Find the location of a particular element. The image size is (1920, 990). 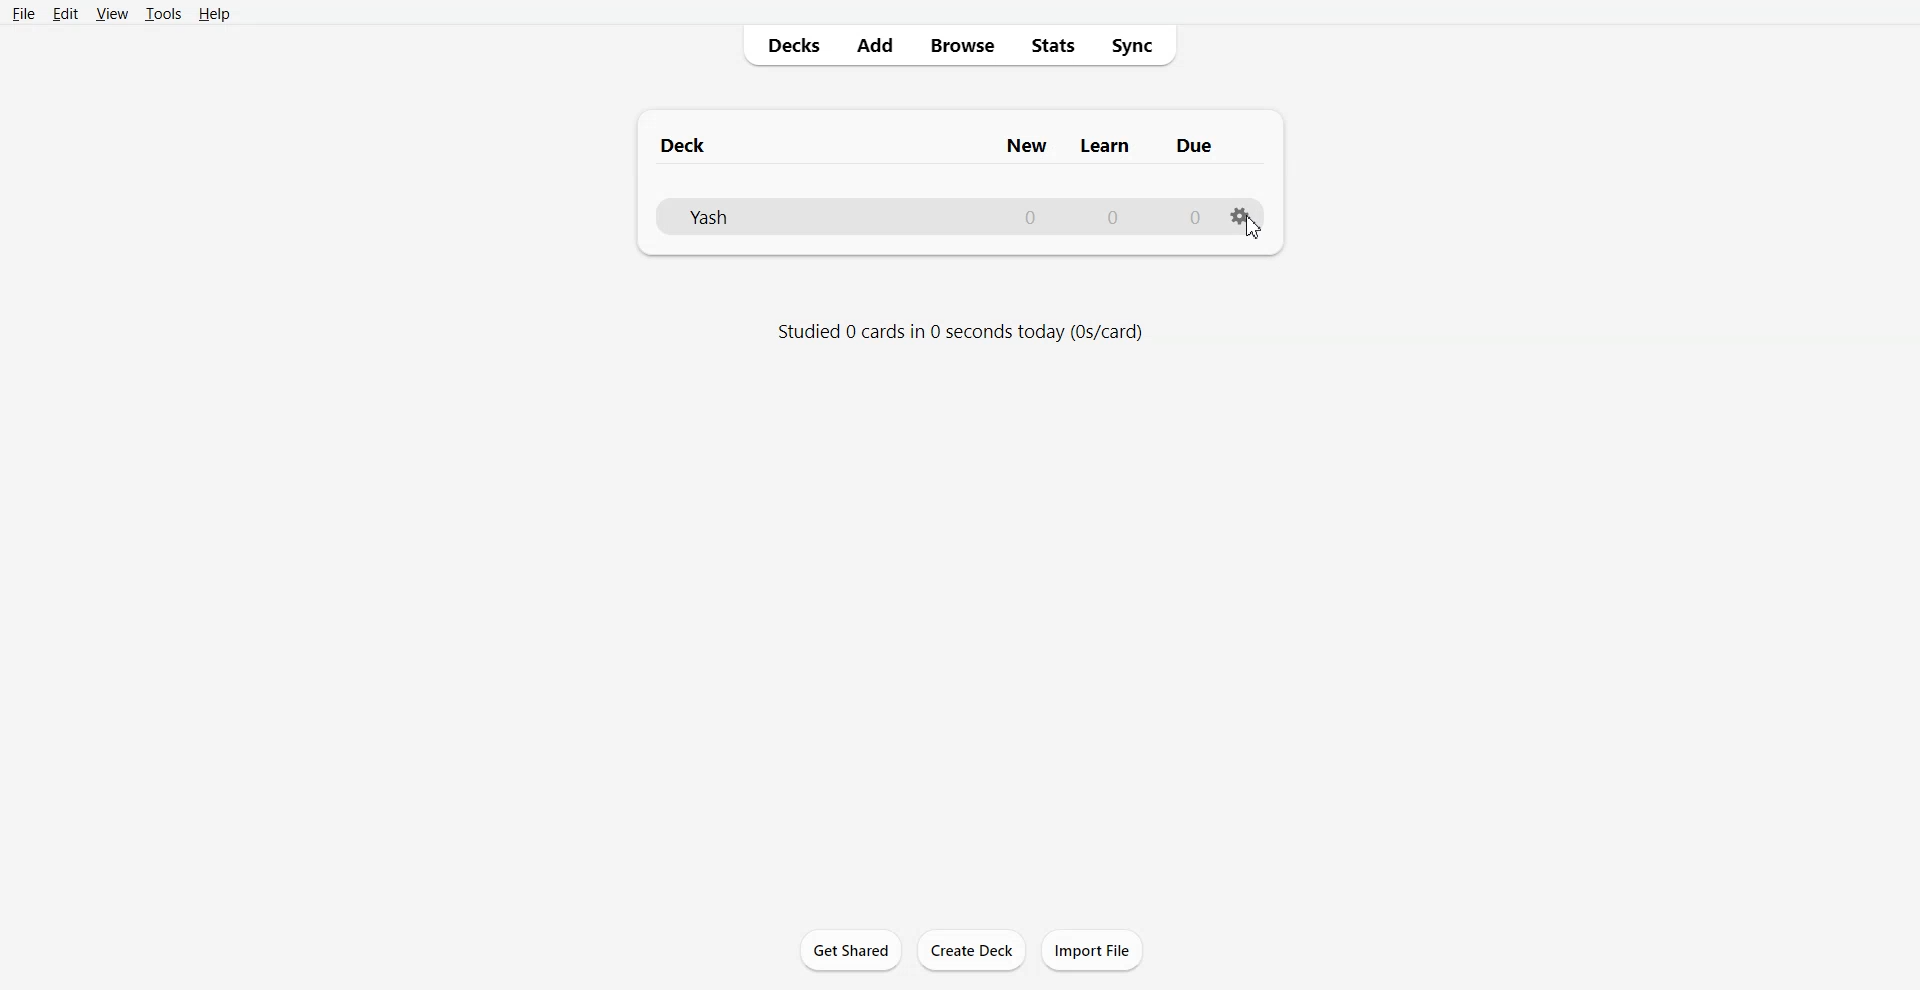

Sync is located at coordinates (1134, 44).